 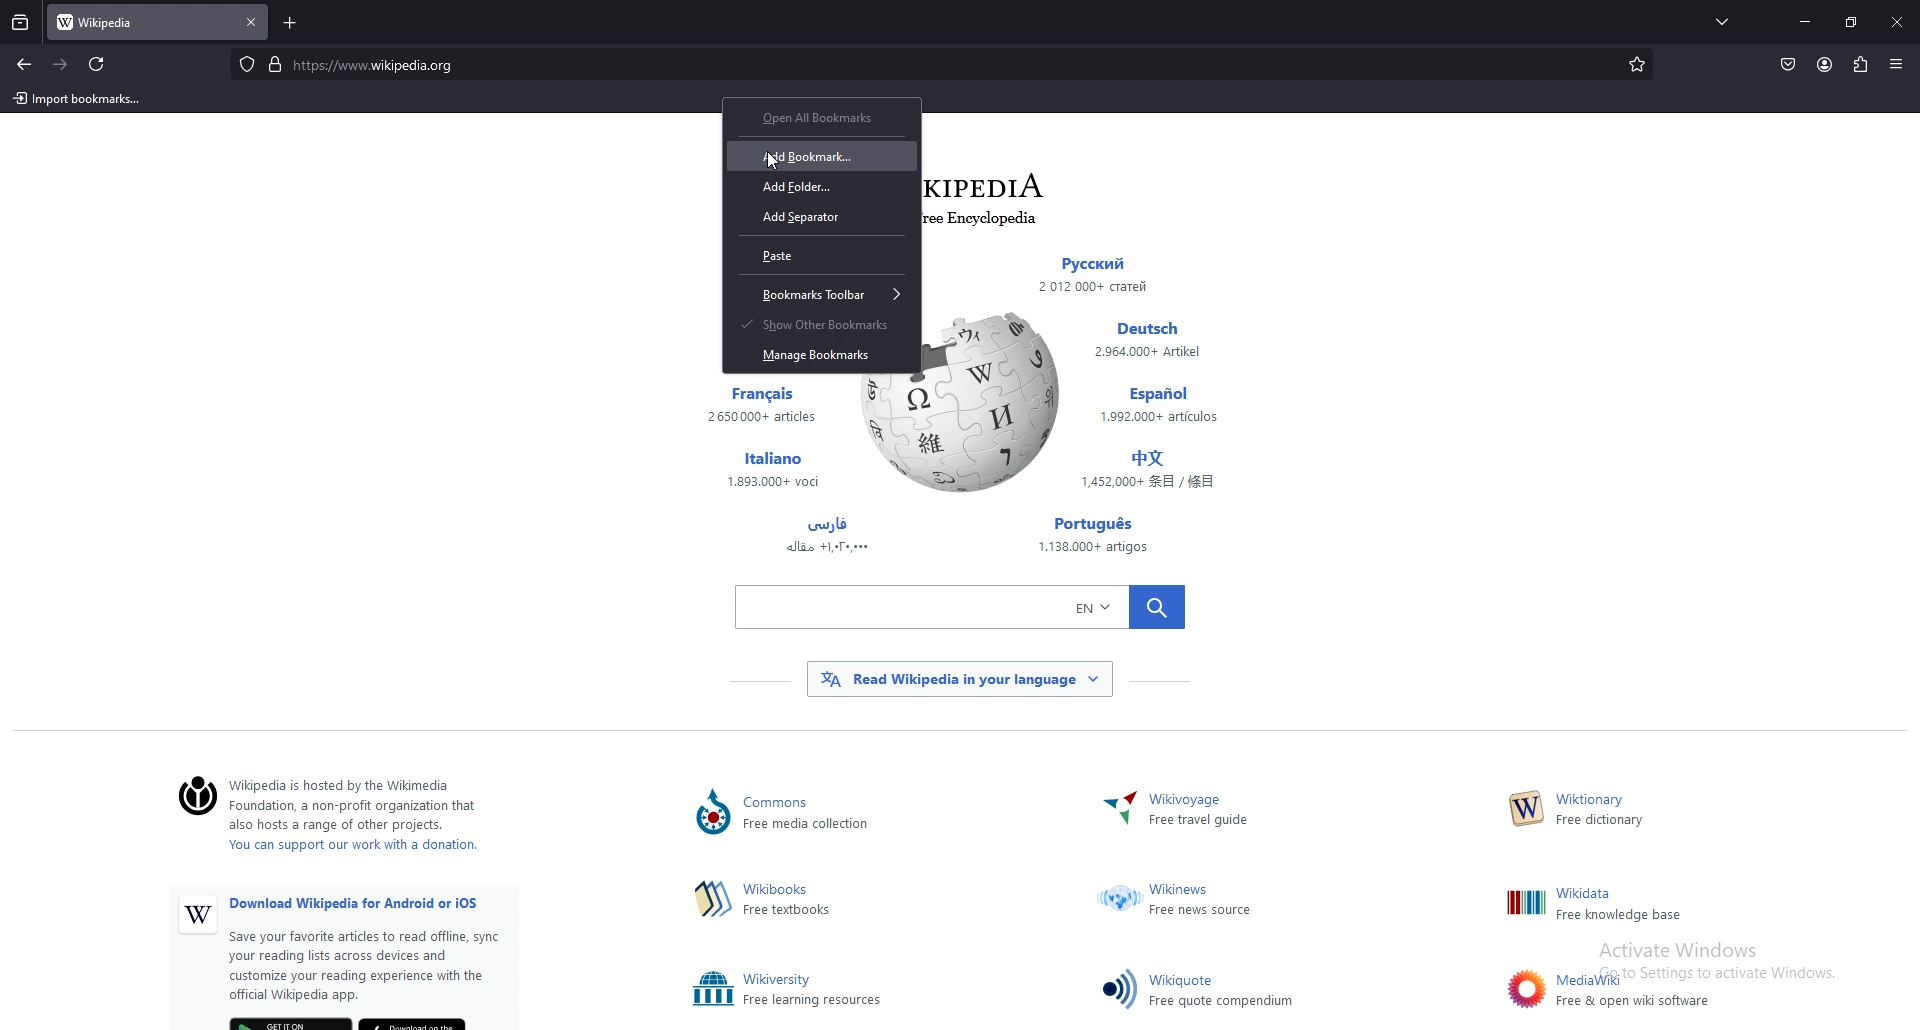 I want to click on hima
Free textbooks, so click(x=791, y=901).